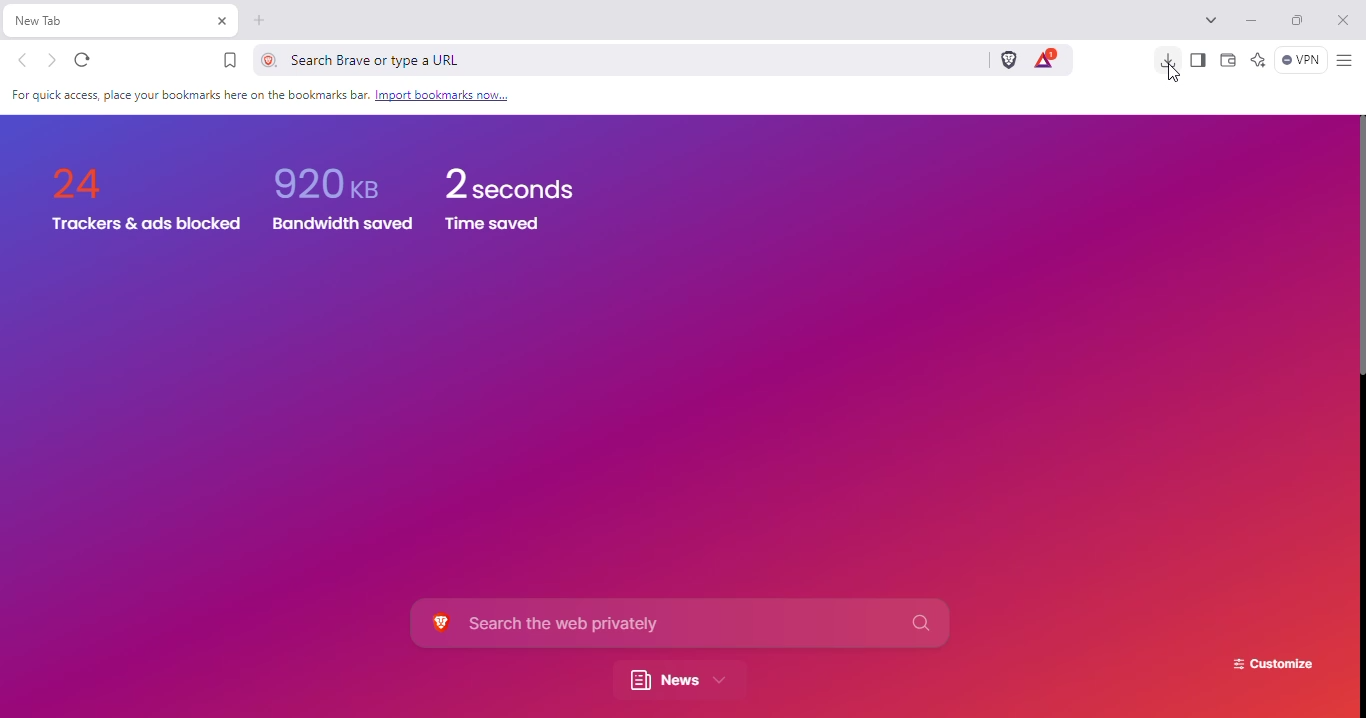  I want to click on search the web privately, so click(679, 623).